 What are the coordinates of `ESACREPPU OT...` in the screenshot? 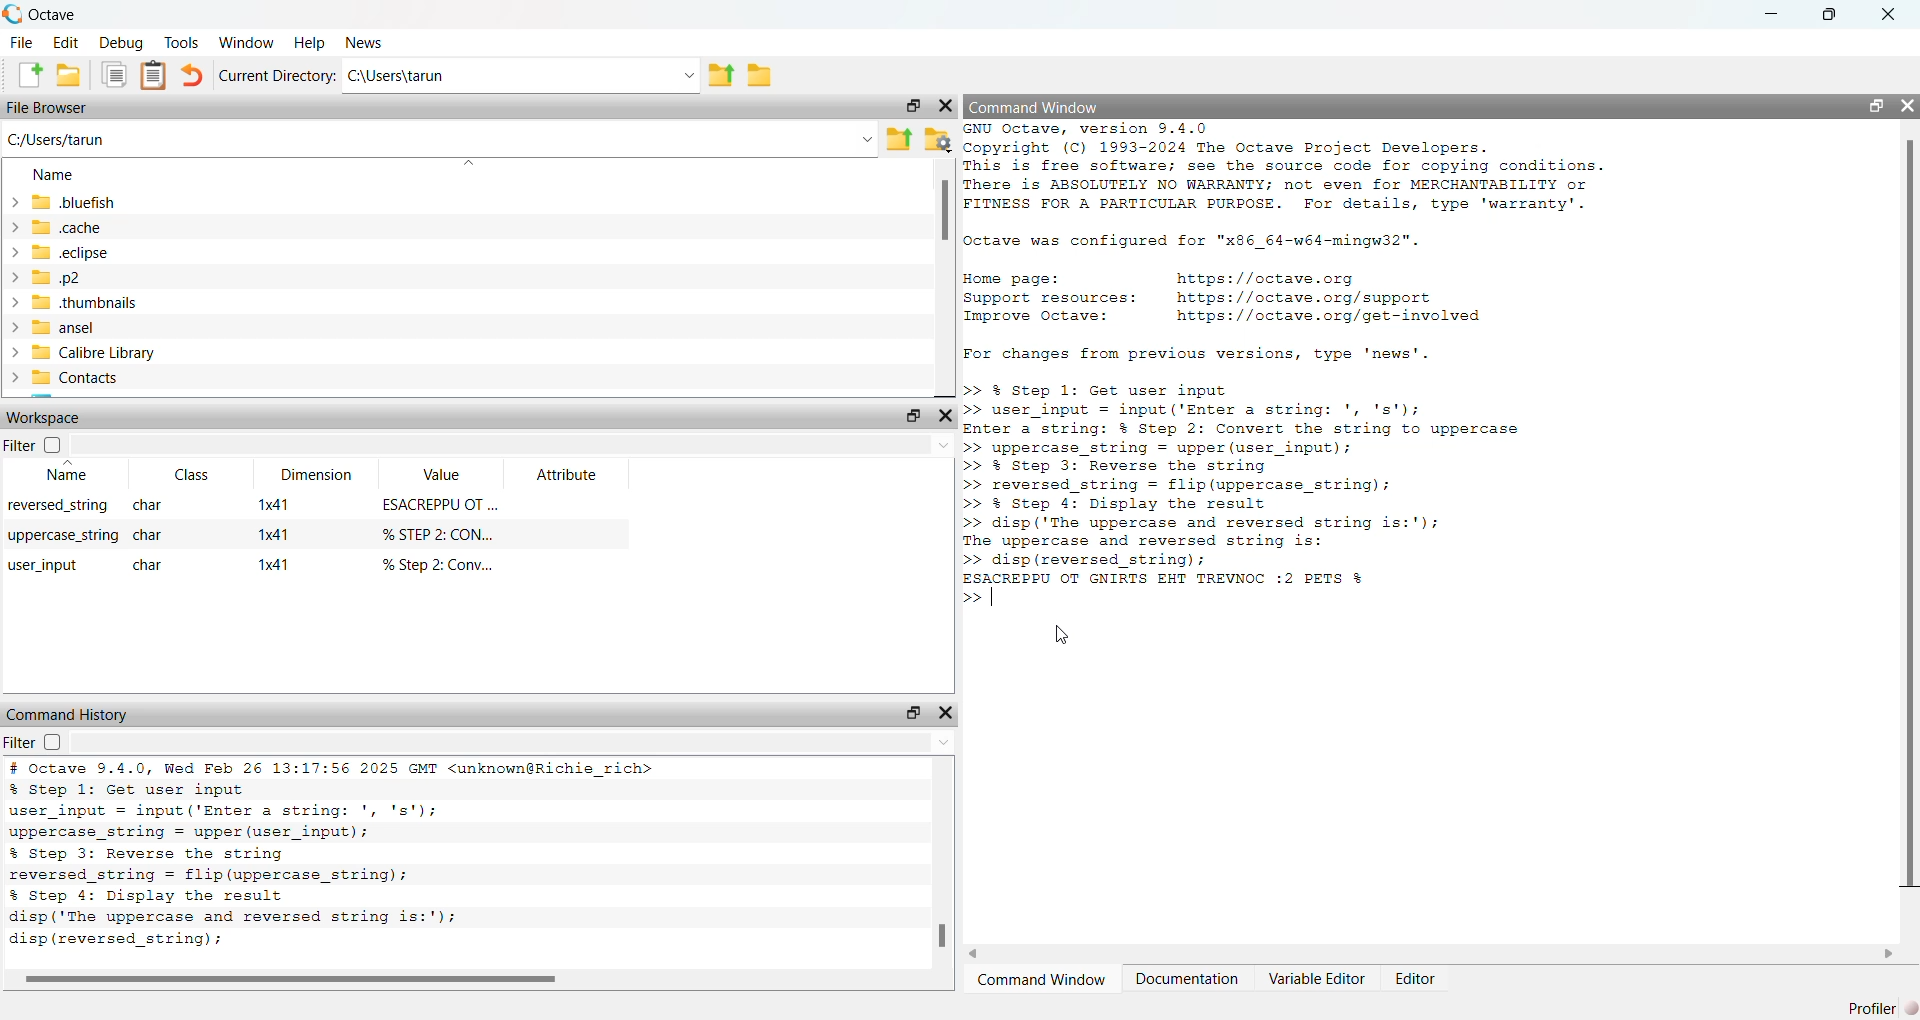 It's located at (440, 508).